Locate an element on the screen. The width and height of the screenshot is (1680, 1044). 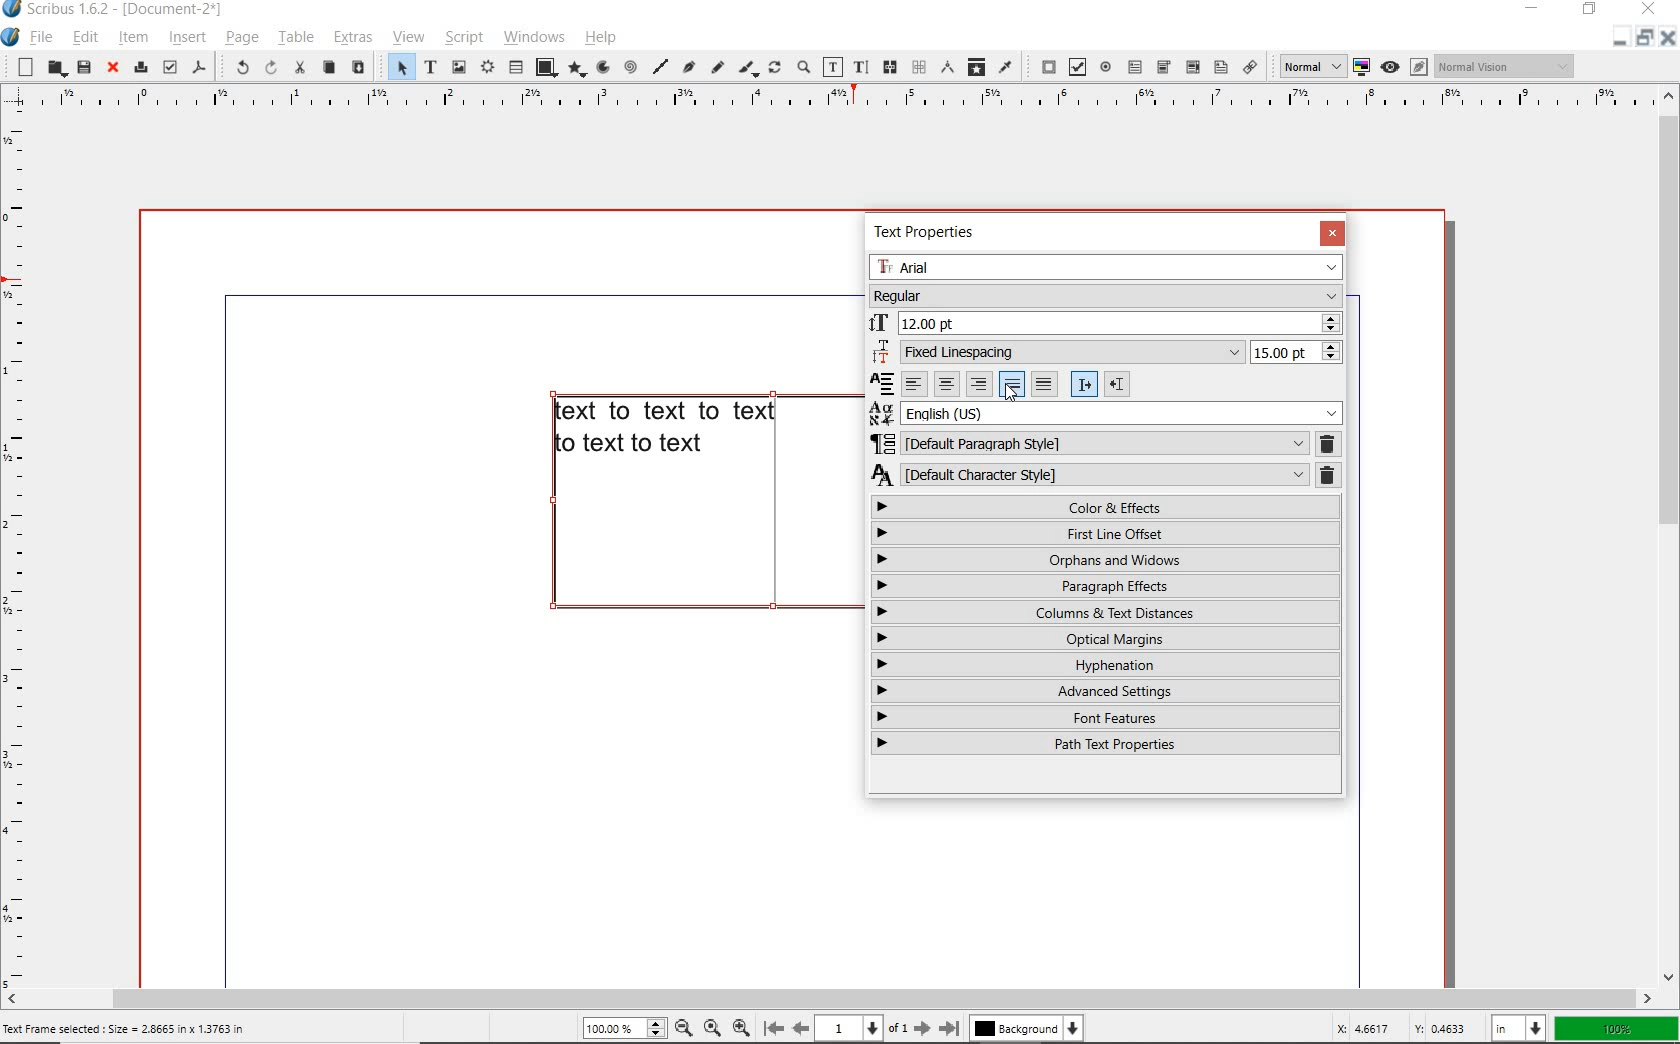
arc is located at coordinates (600, 68).